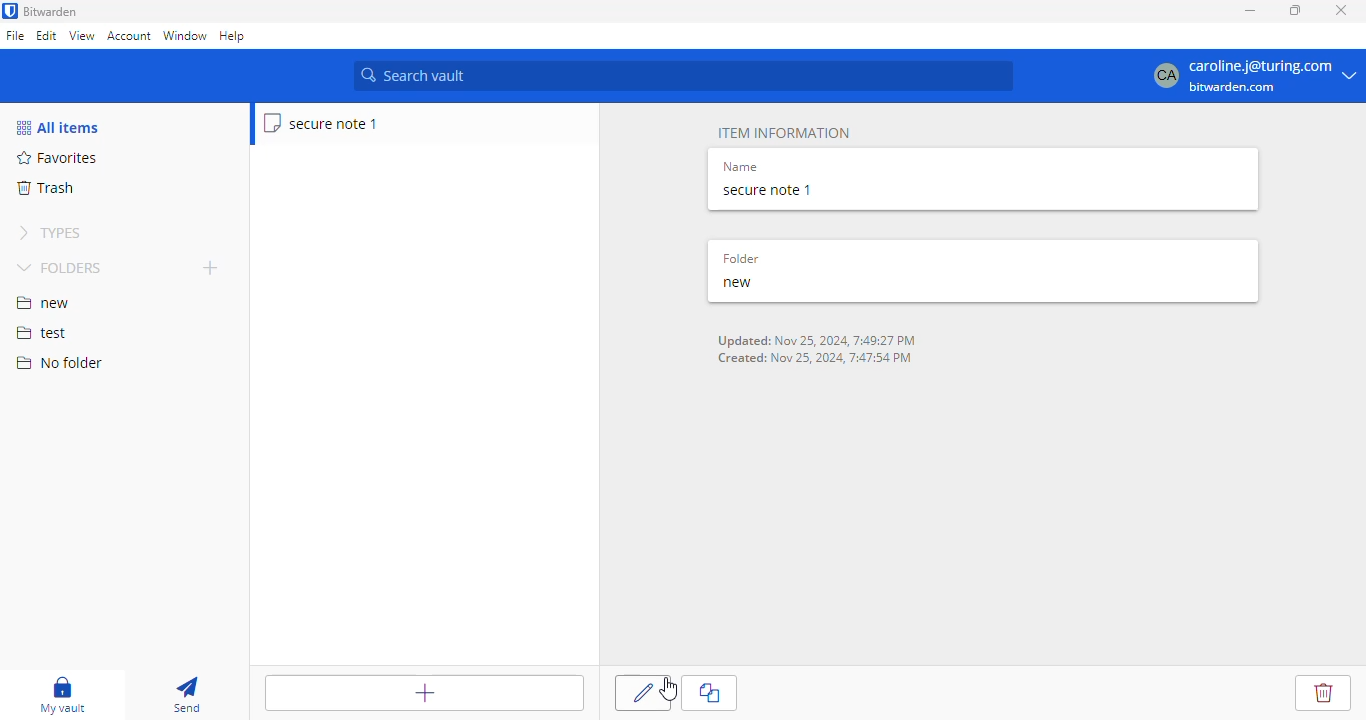 The width and height of the screenshot is (1366, 720). I want to click on maximize, so click(1297, 10).